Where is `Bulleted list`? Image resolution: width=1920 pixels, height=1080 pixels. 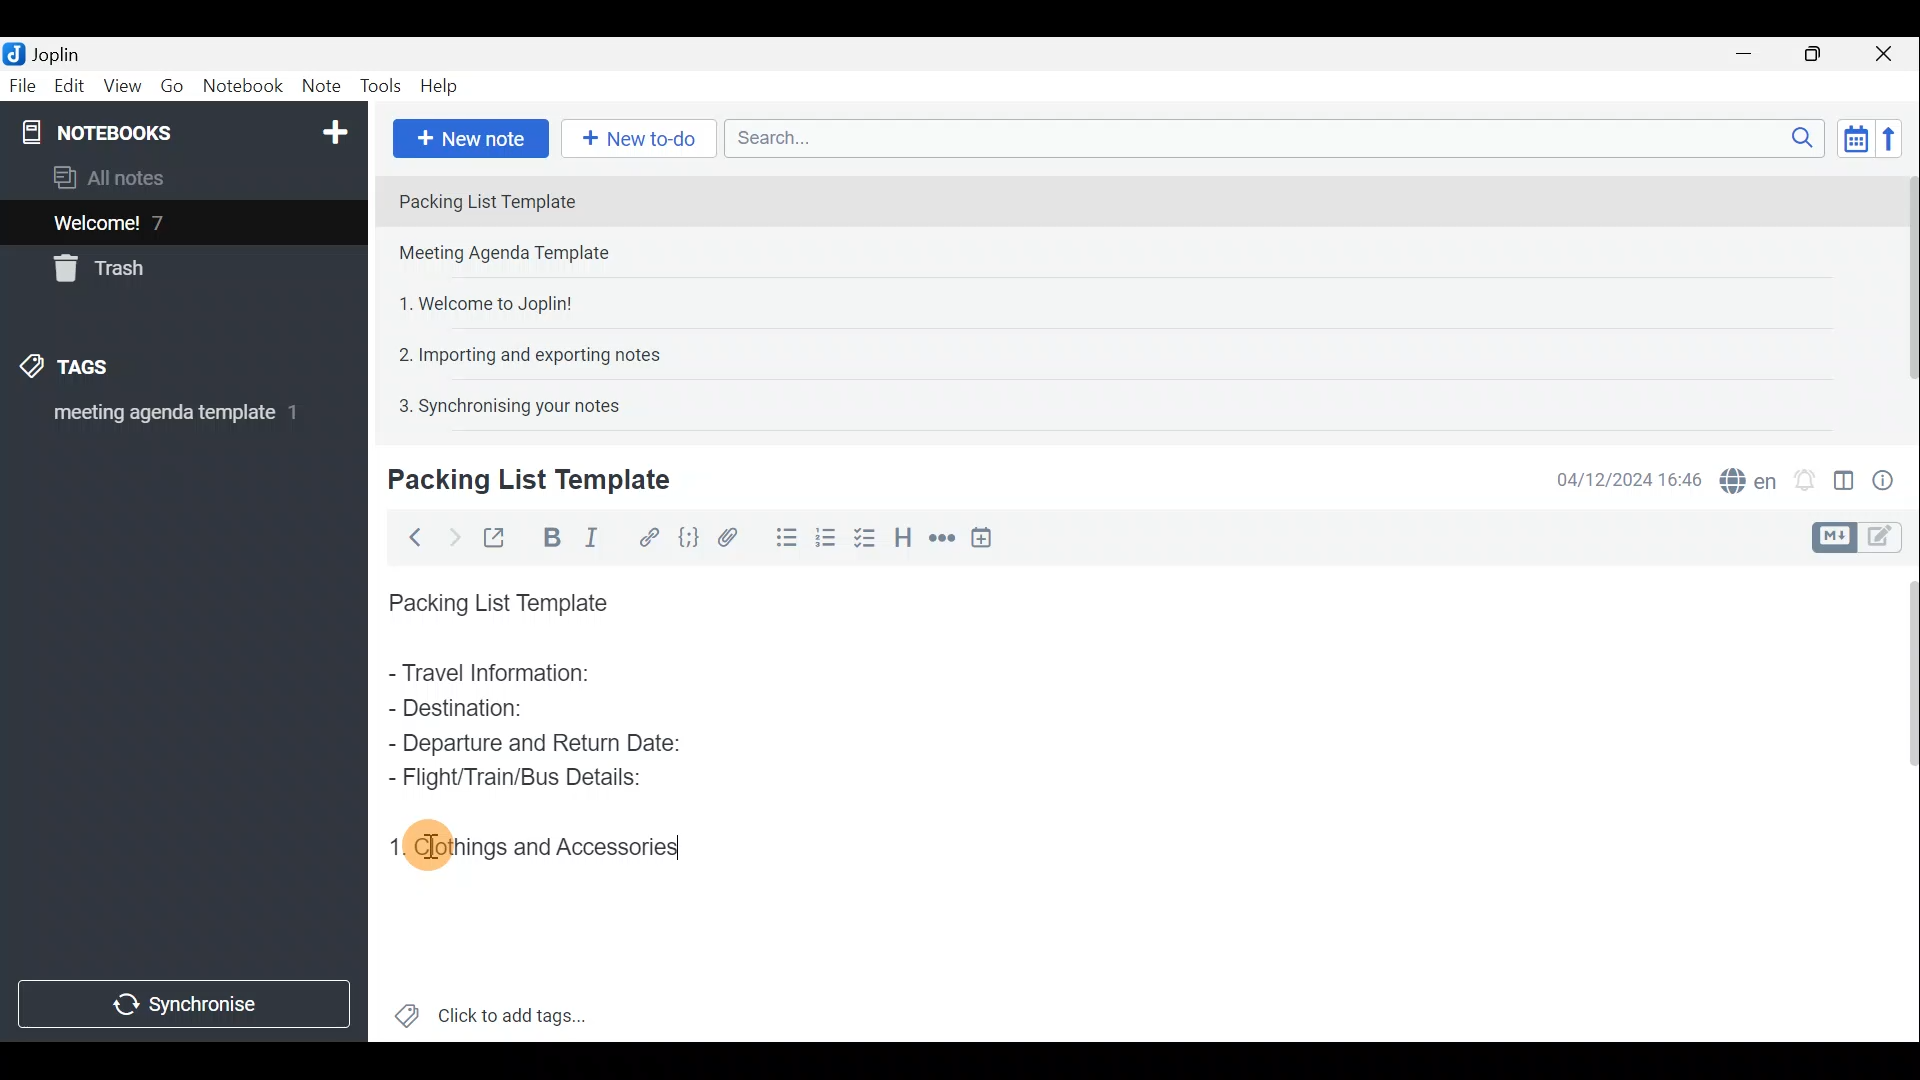 Bulleted list is located at coordinates (779, 541).